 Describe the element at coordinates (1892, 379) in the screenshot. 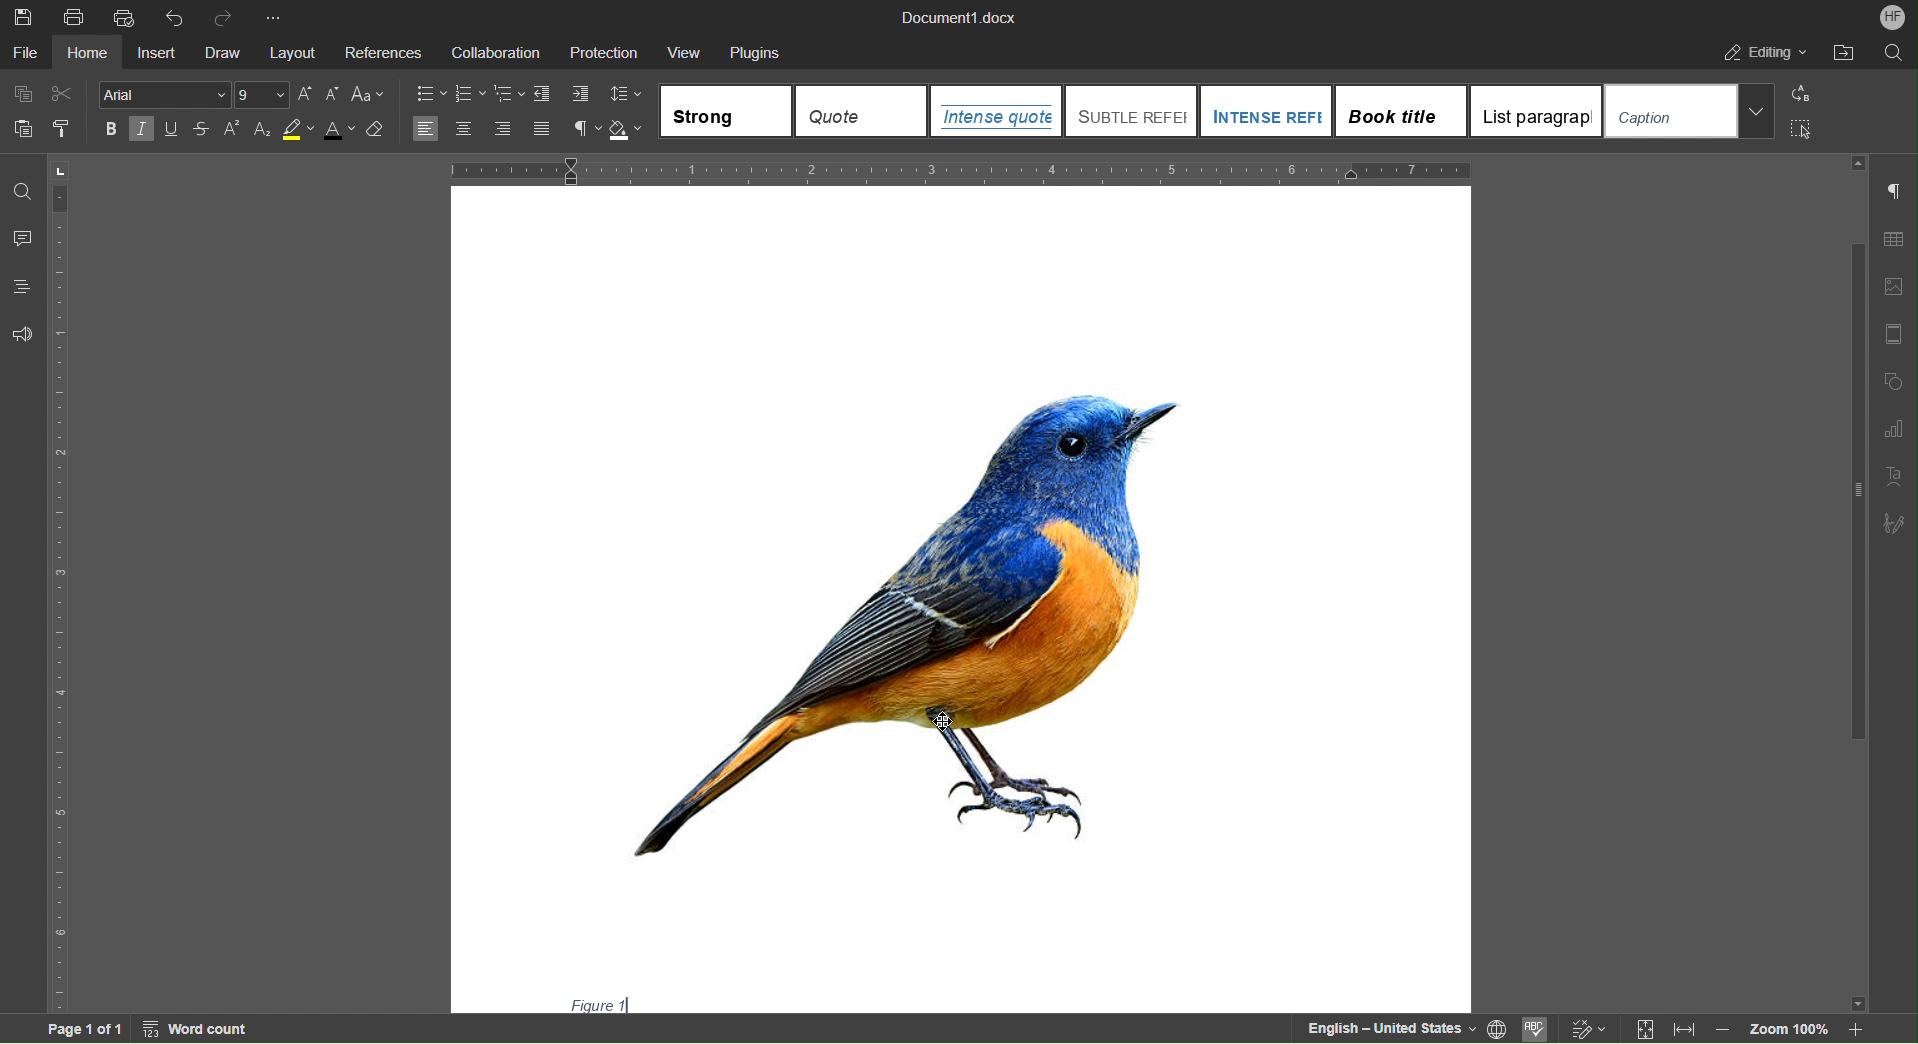

I see `Shape Settings` at that location.